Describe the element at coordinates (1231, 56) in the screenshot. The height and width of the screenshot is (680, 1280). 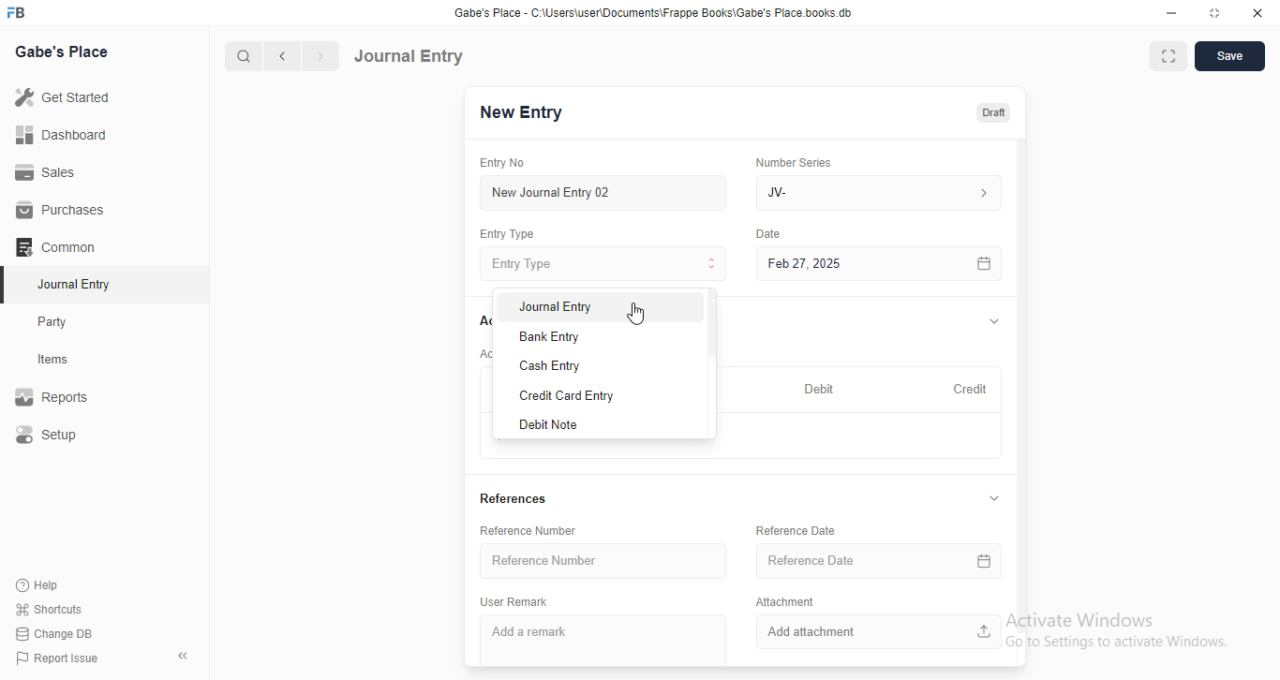
I see `Save` at that location.